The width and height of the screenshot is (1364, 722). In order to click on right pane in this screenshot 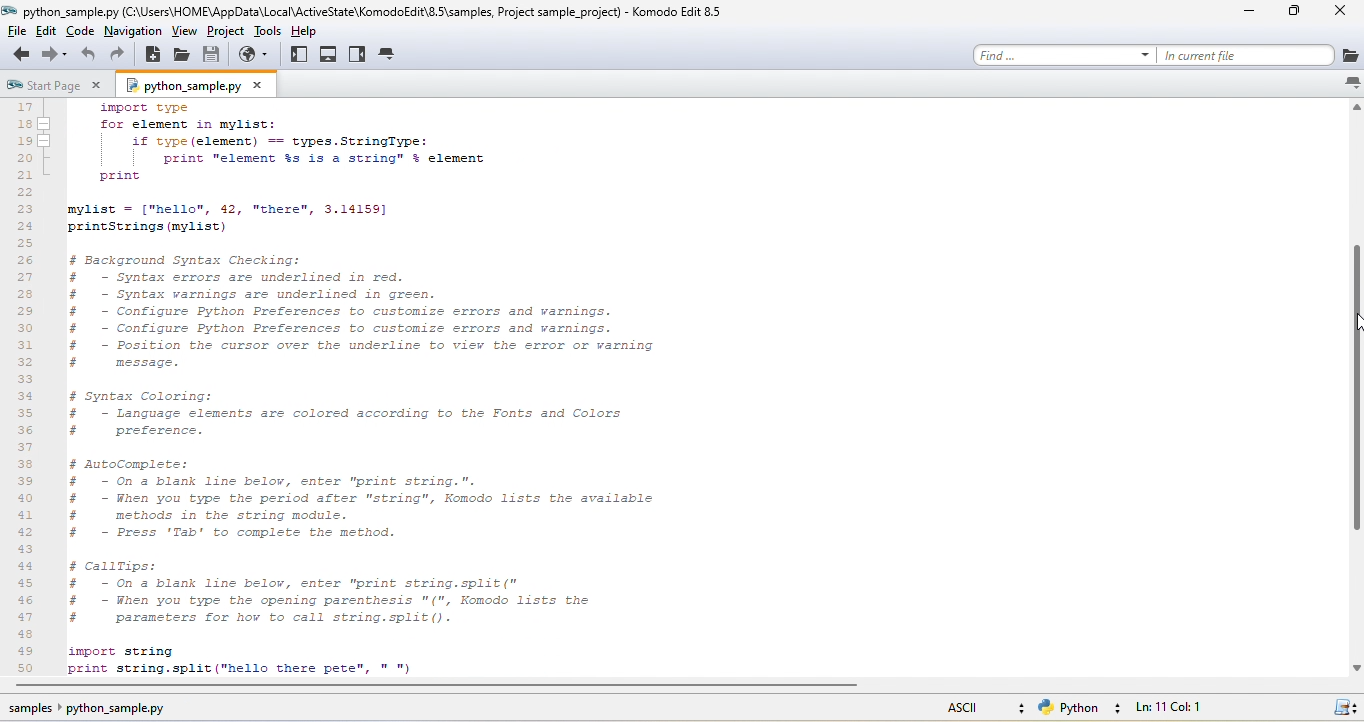, I will do `click(358, 55)`.